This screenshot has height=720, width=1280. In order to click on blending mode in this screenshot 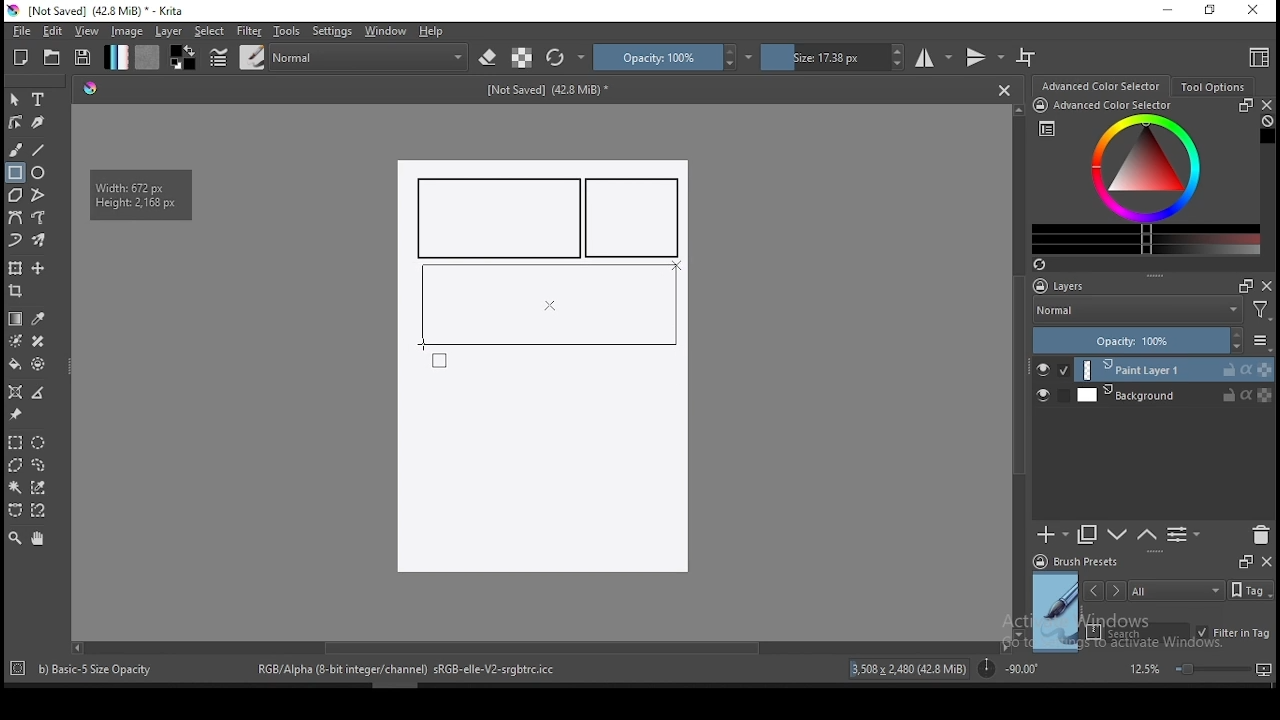, I will do `click(1136, 312)`.